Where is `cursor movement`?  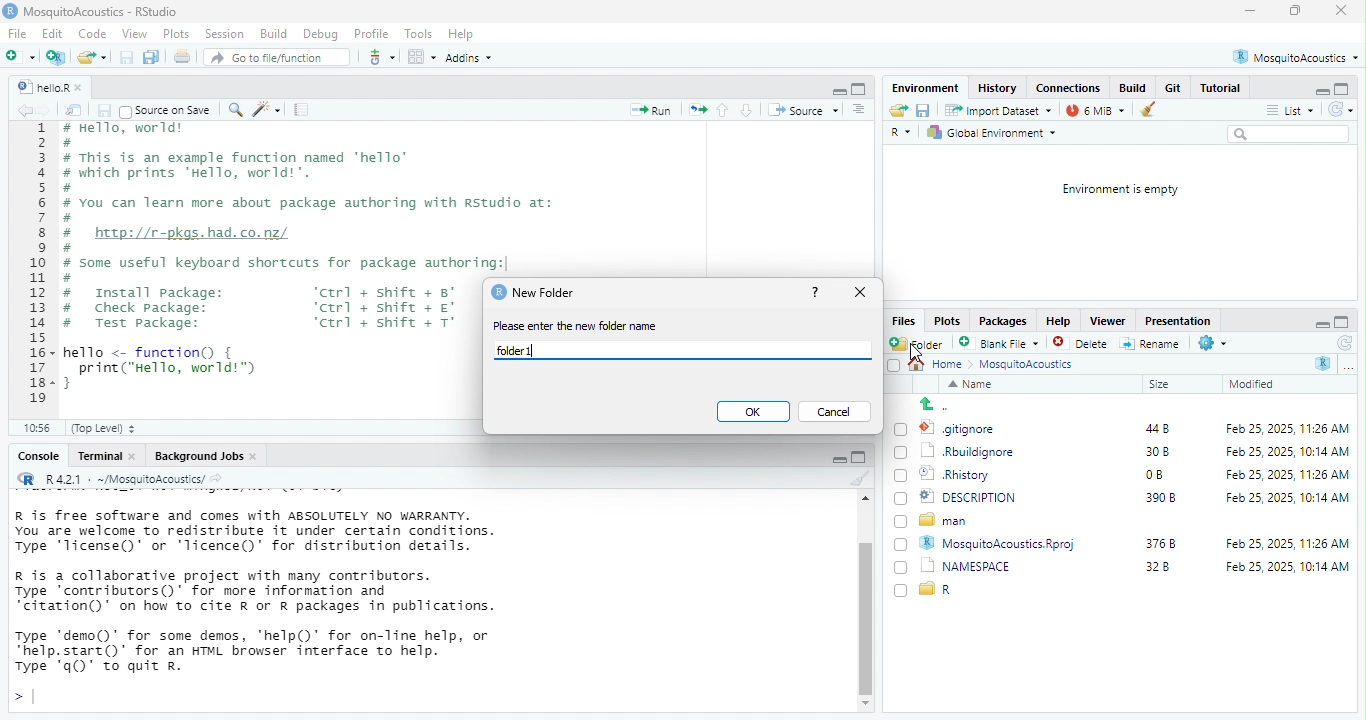 cursor movement is located at coordinates (917, 359).